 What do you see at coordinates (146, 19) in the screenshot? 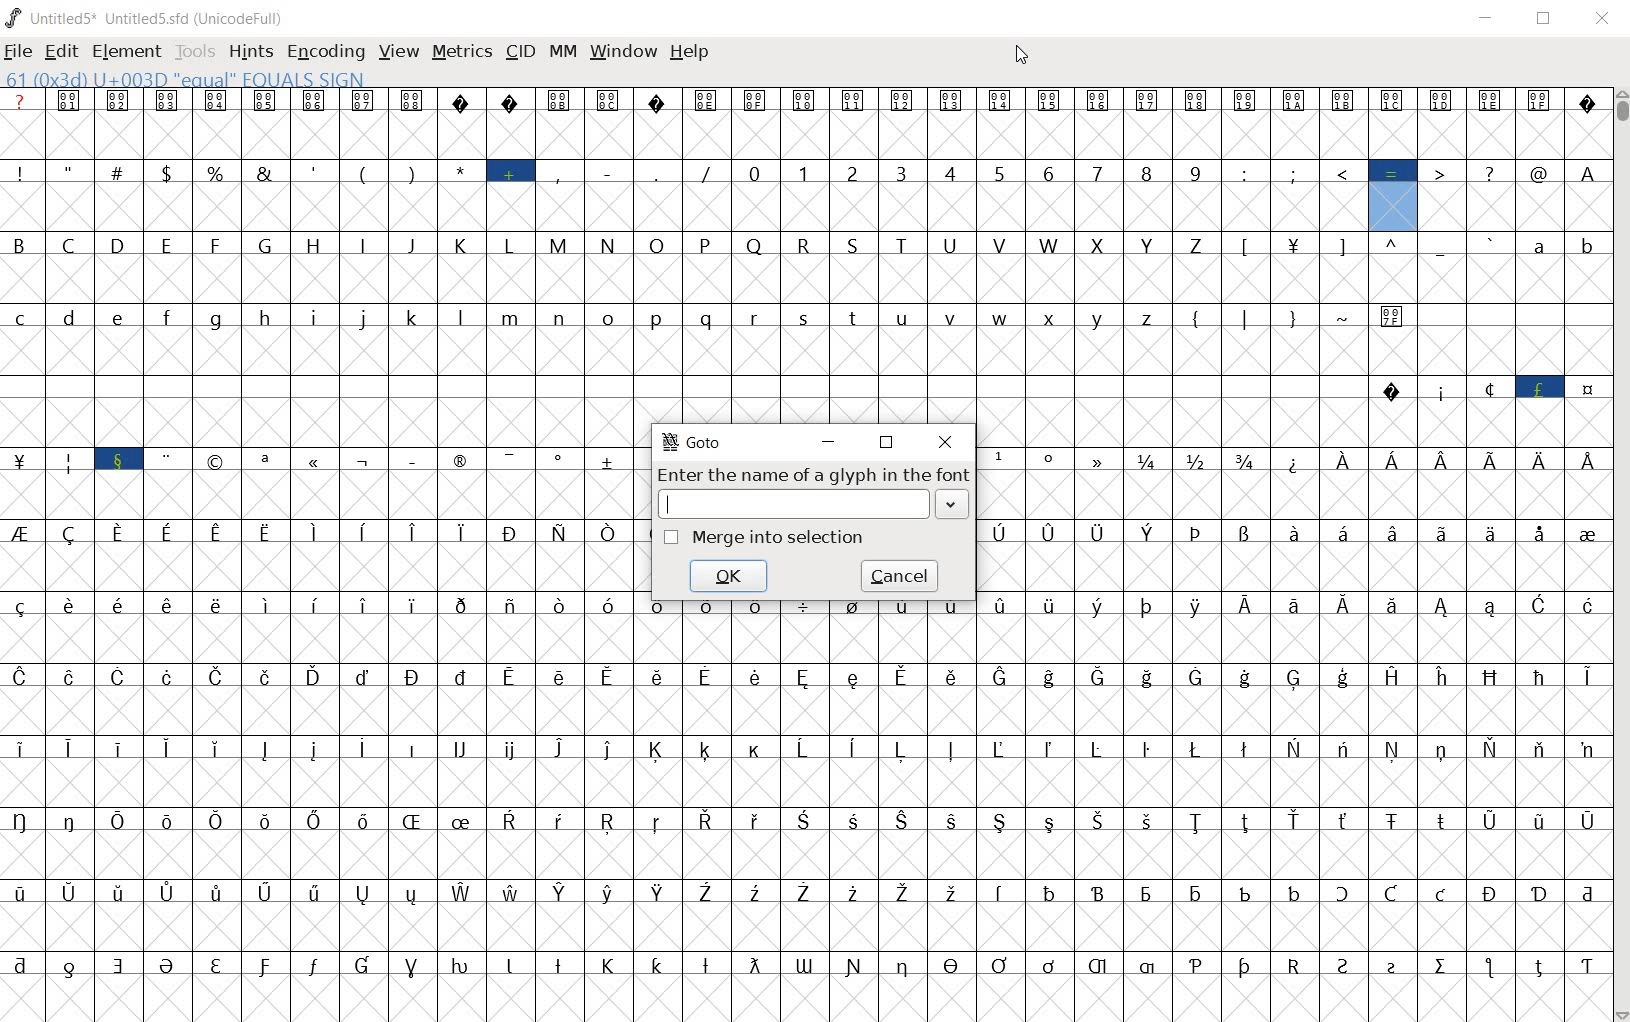
I see `UNTITLED5* uNTITLED5.SFD (UnicodeFull)` at bounding box center [146, 19].